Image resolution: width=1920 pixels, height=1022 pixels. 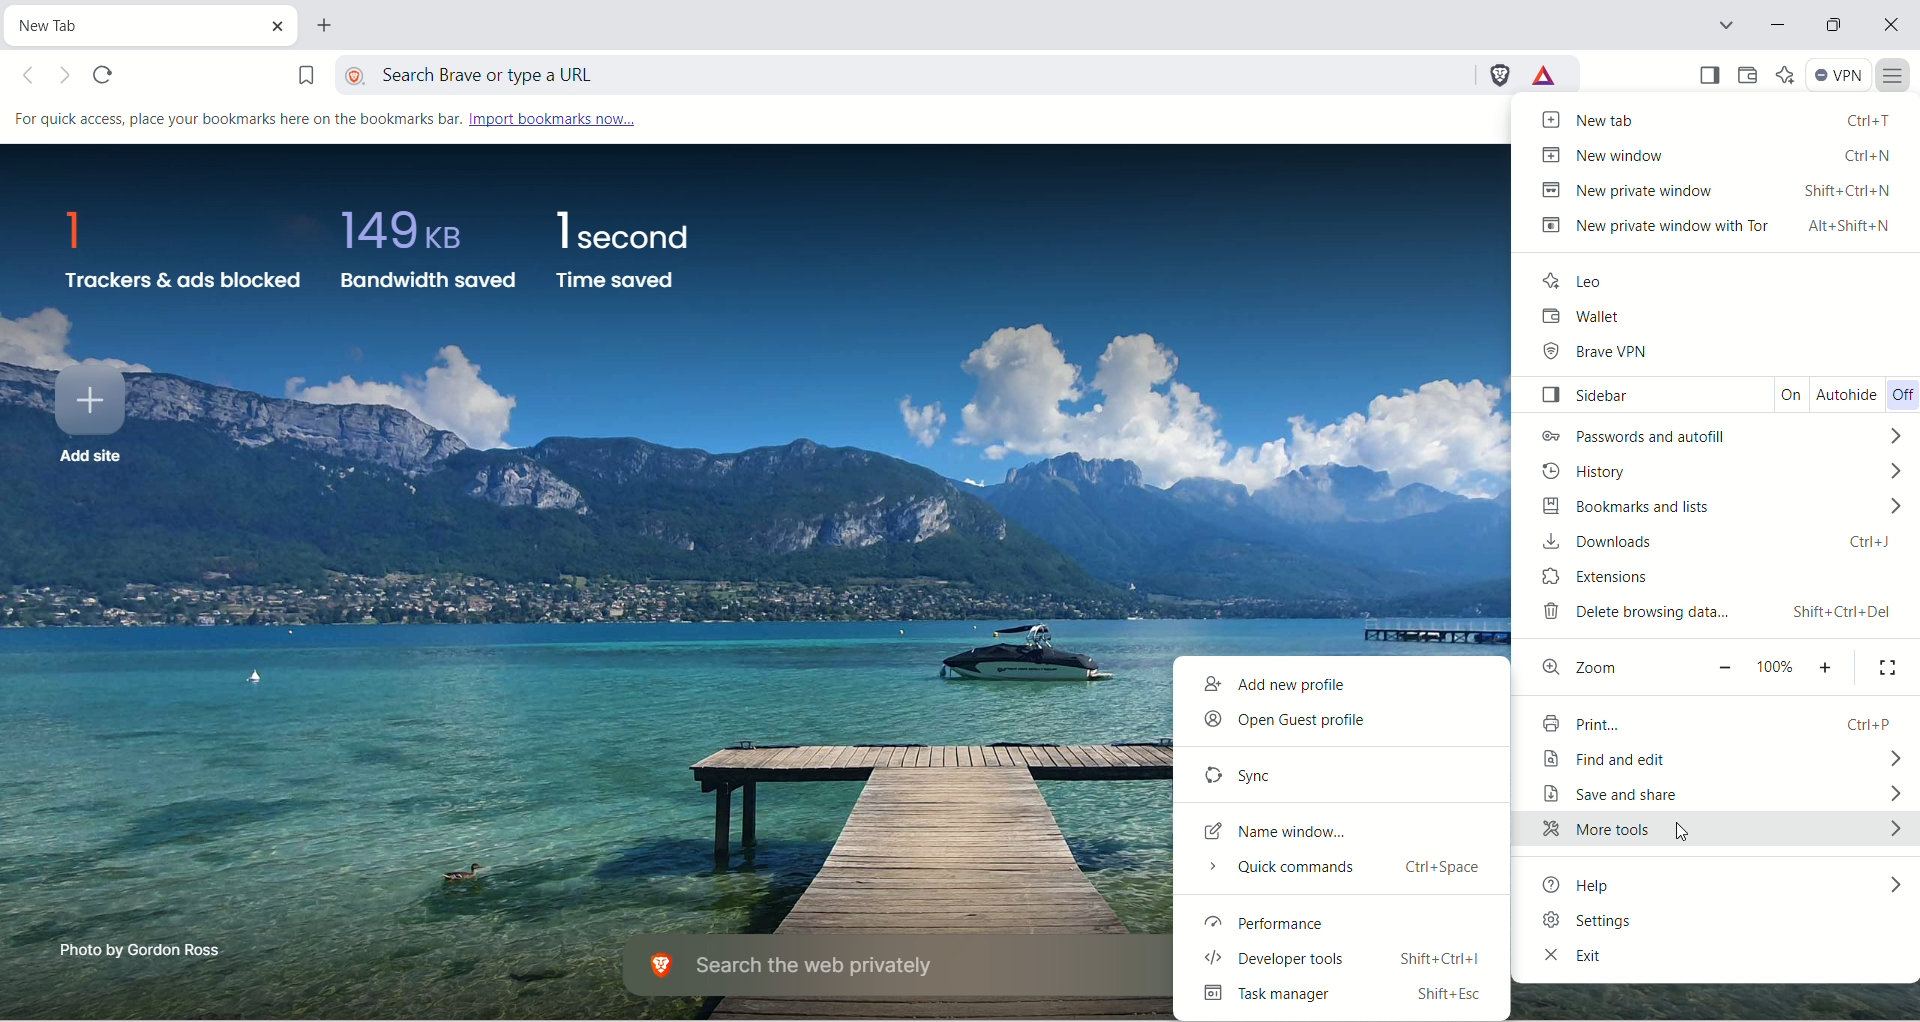 What do you see at coordinates (1723, 835) in the screenshot?
I see `more tools` at bounding box center [1723, 835].